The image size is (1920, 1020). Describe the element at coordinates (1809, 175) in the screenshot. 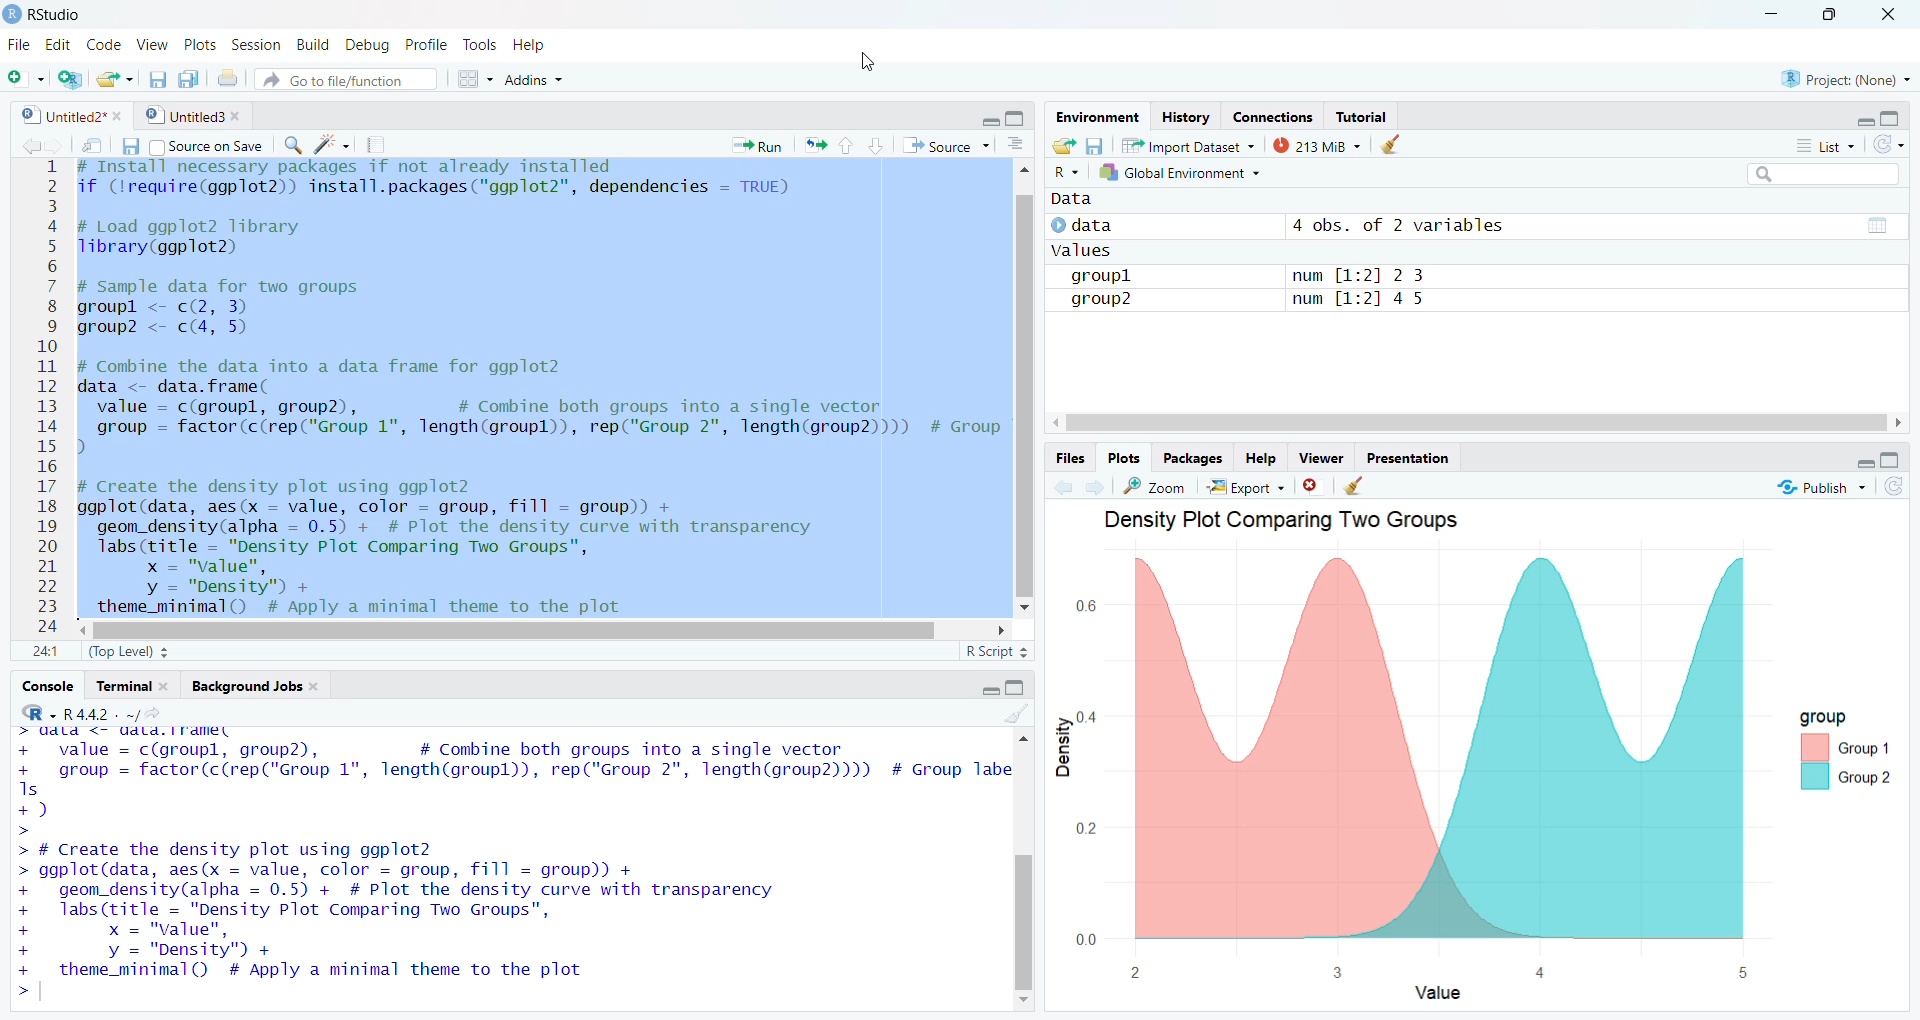

I see `Search bar` at that location.